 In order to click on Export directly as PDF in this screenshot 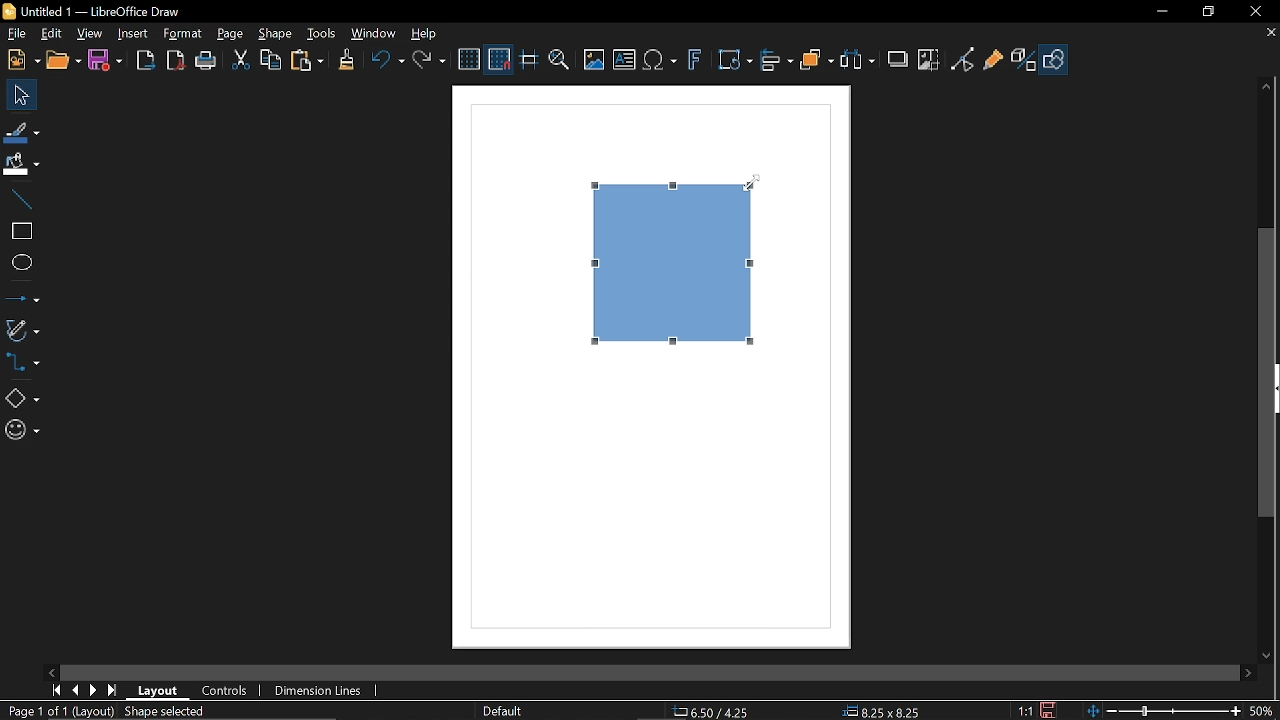, I will do `click(176, 60)`.